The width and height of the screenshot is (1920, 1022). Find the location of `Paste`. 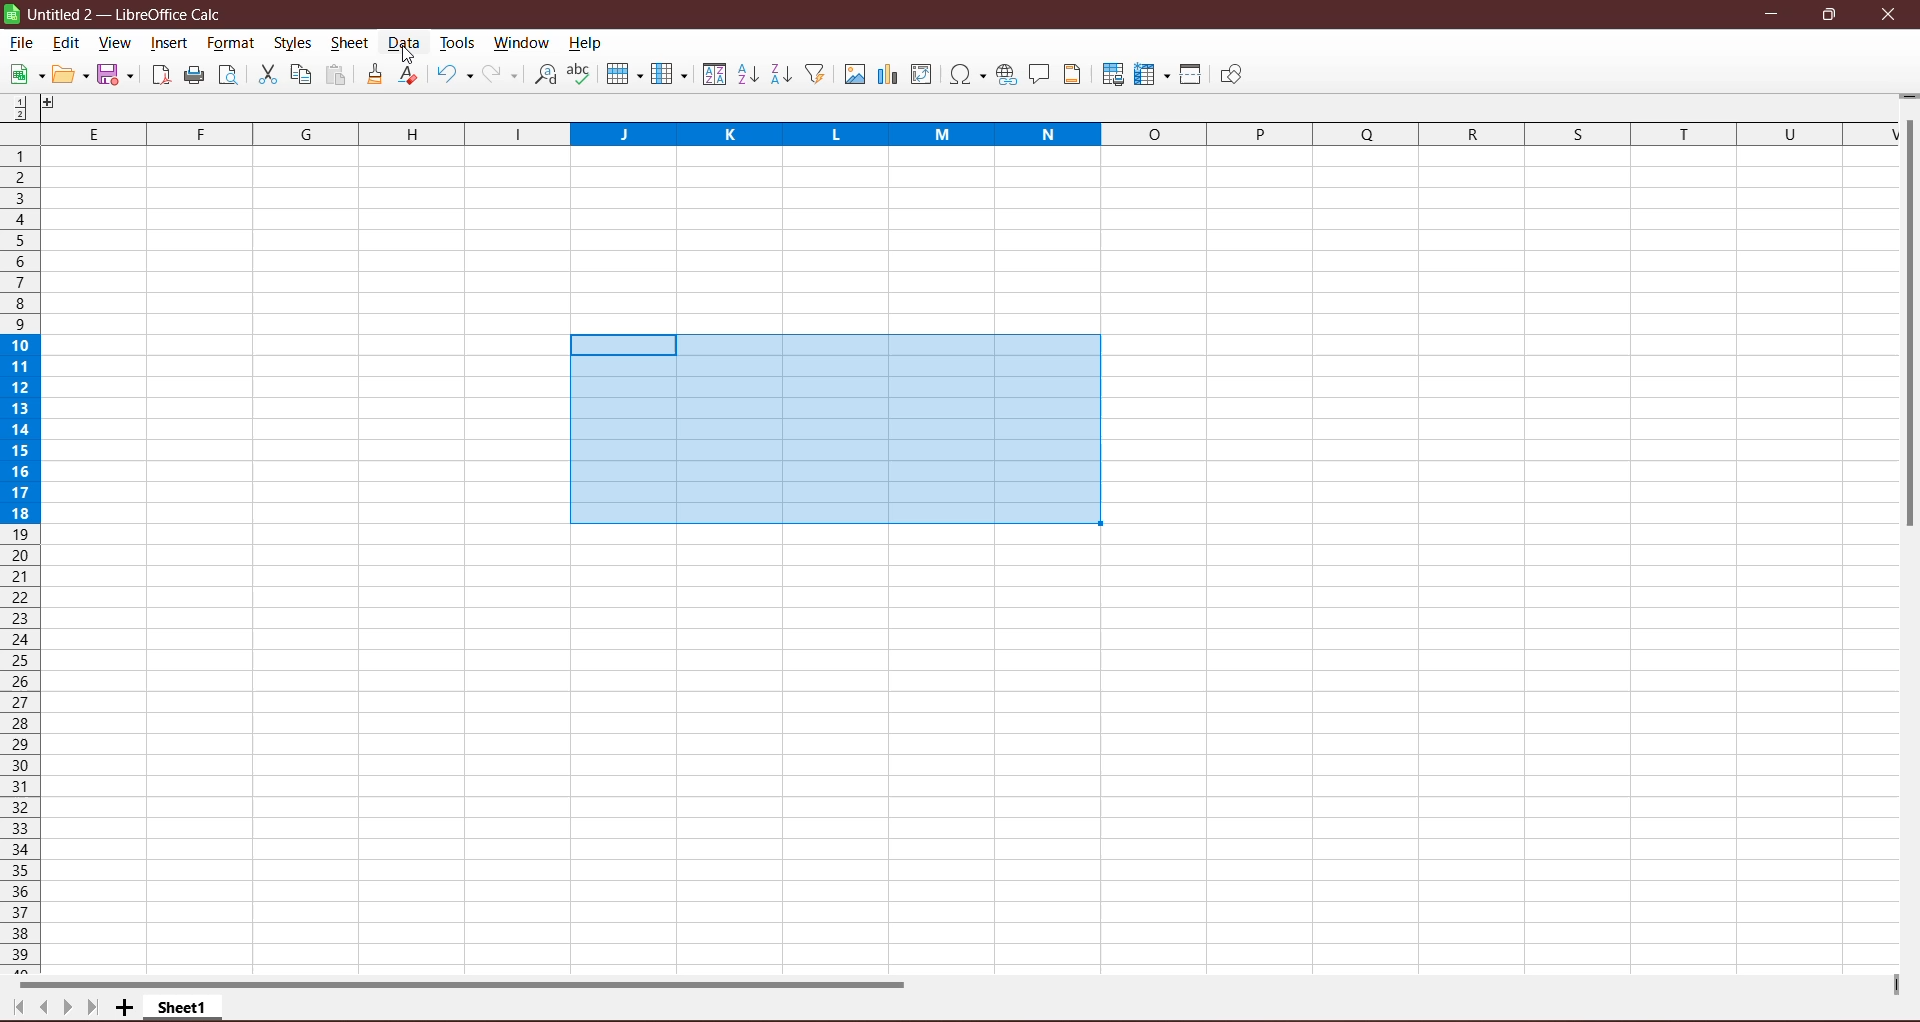

Paste is located at coordinates (337, 76).